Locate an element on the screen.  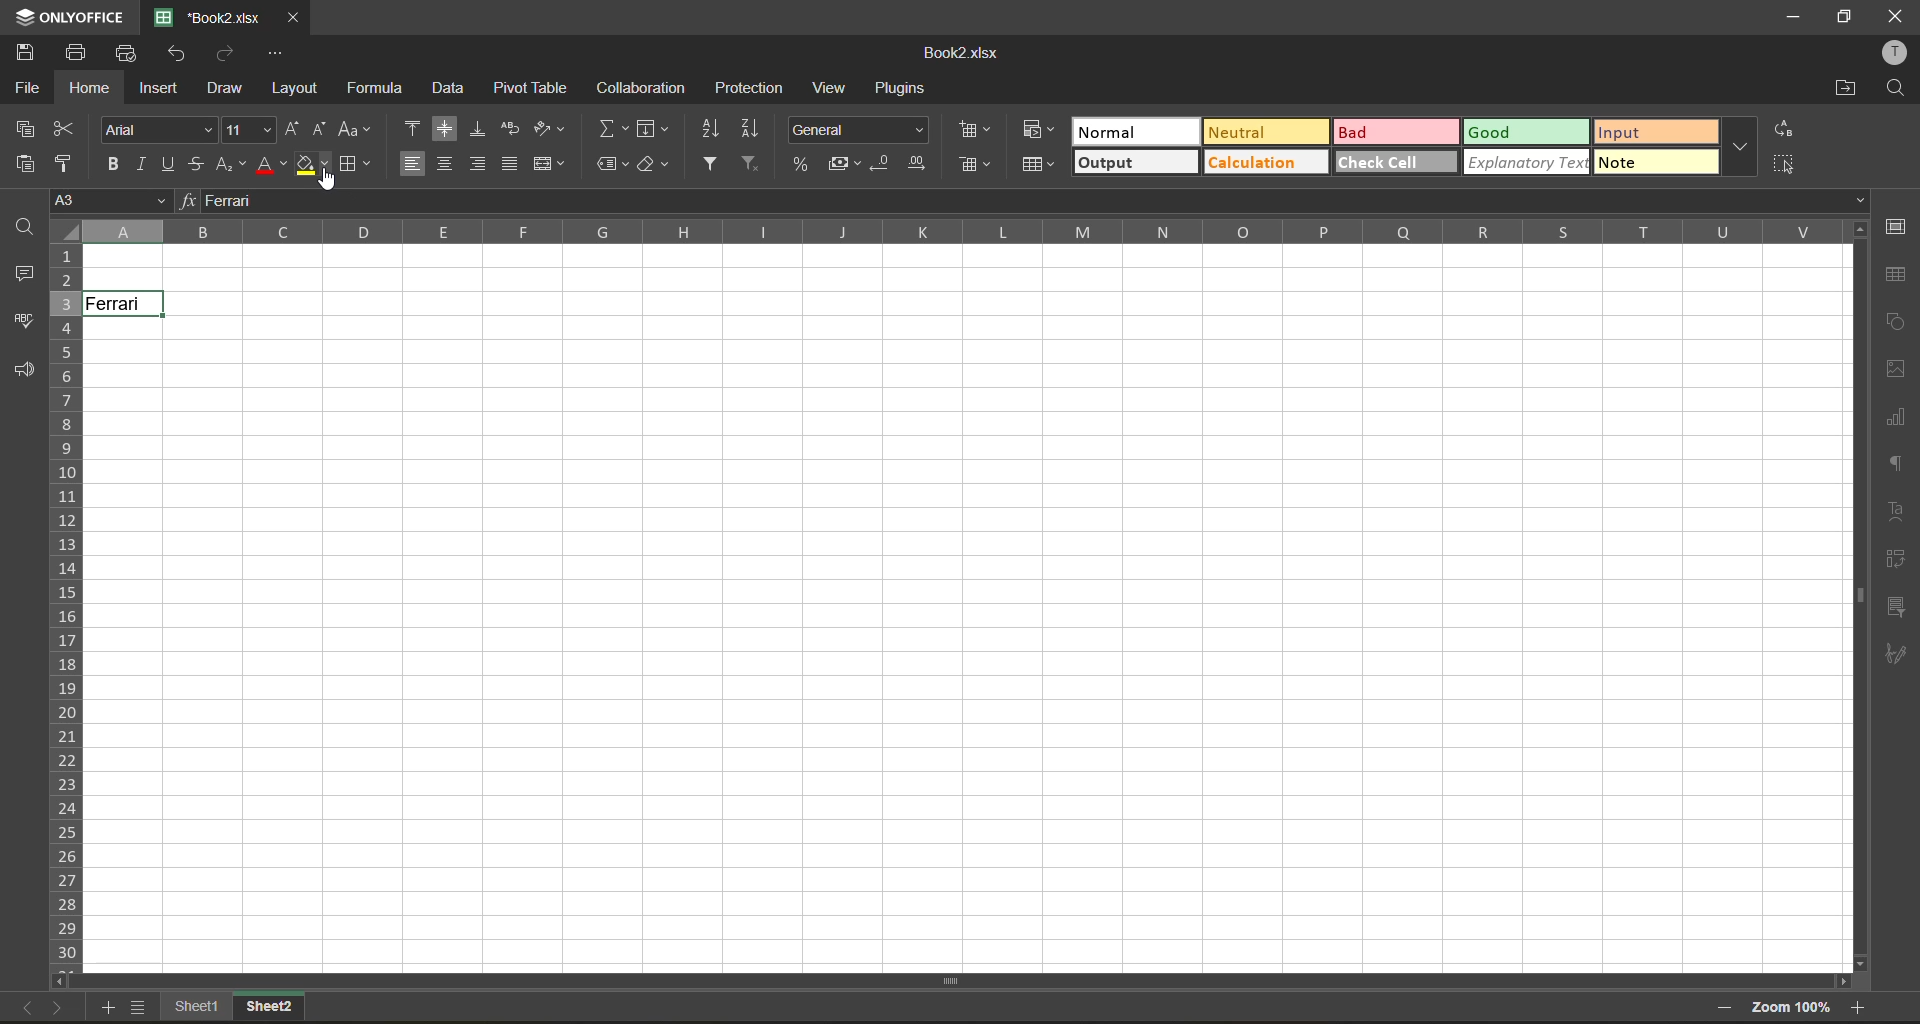
accounting is located at coordinates (843, 160).